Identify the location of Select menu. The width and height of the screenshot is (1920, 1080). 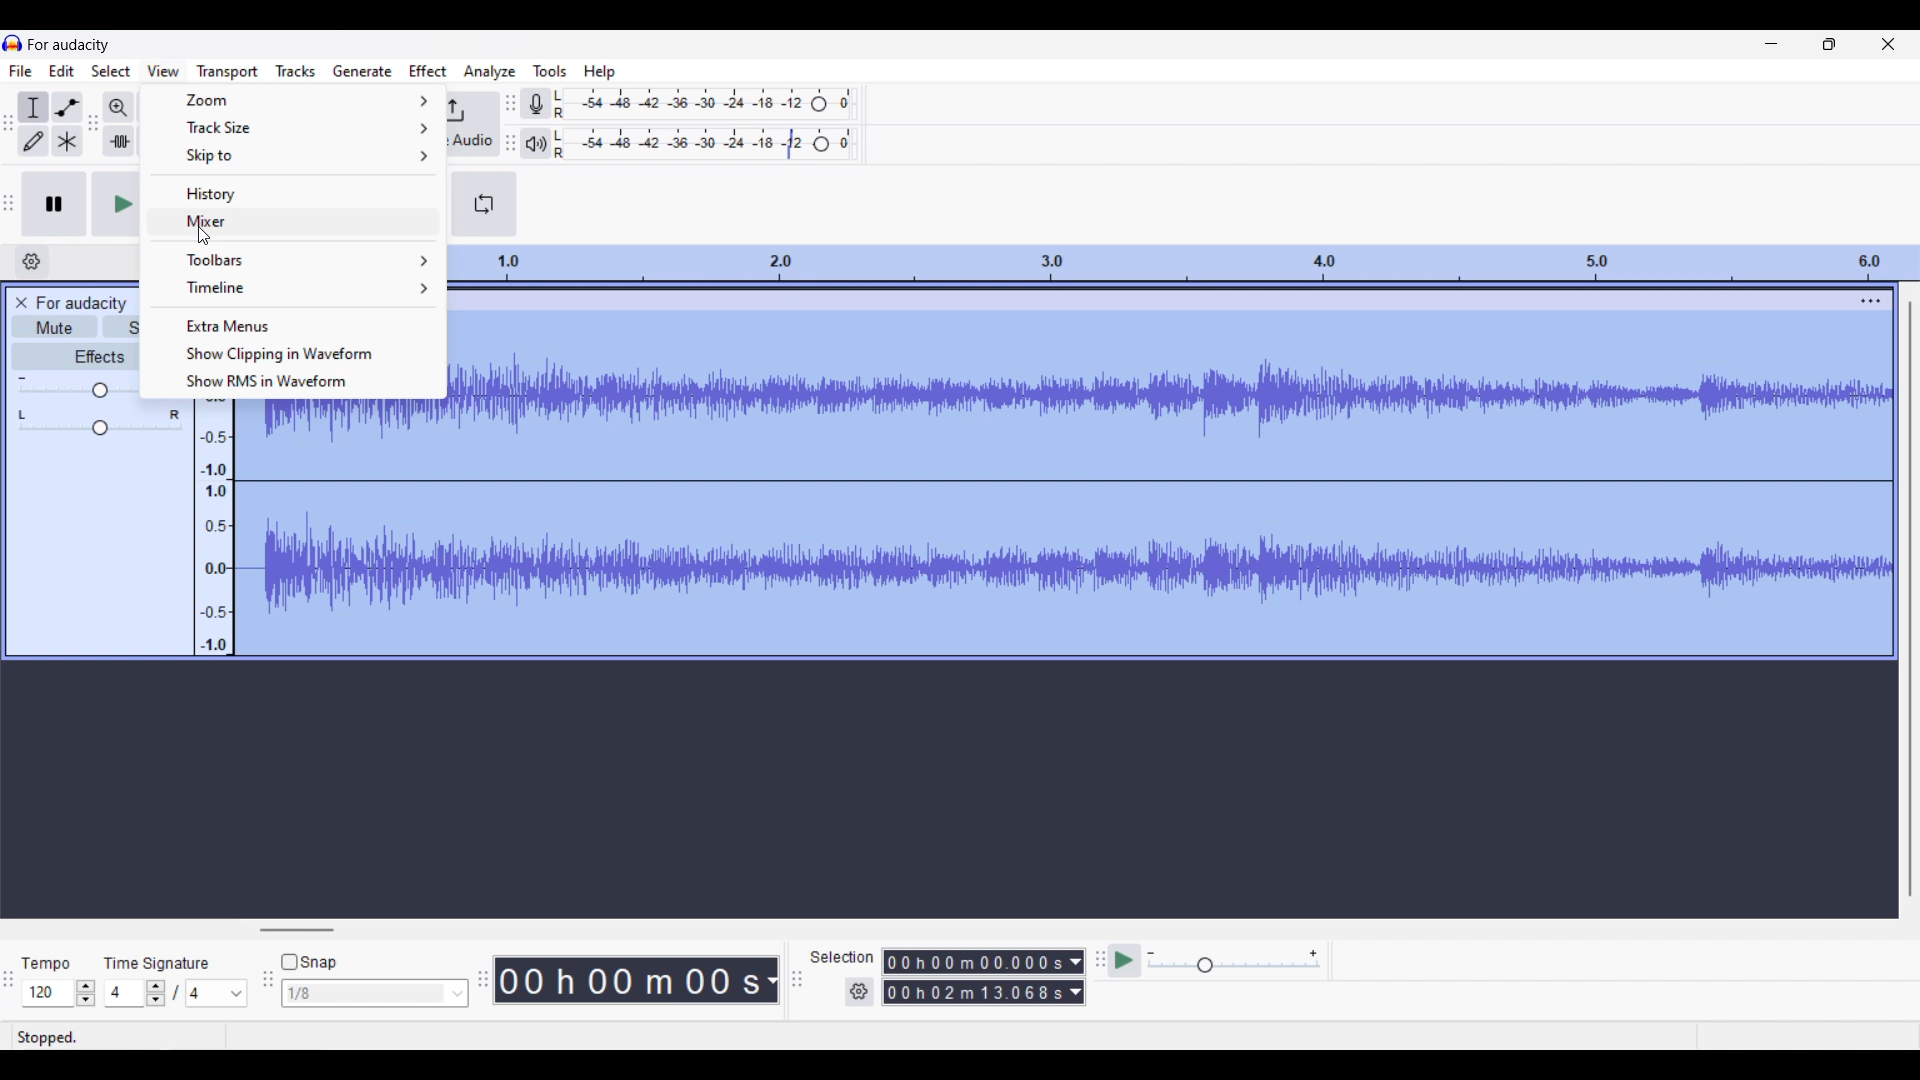
(112, 71).